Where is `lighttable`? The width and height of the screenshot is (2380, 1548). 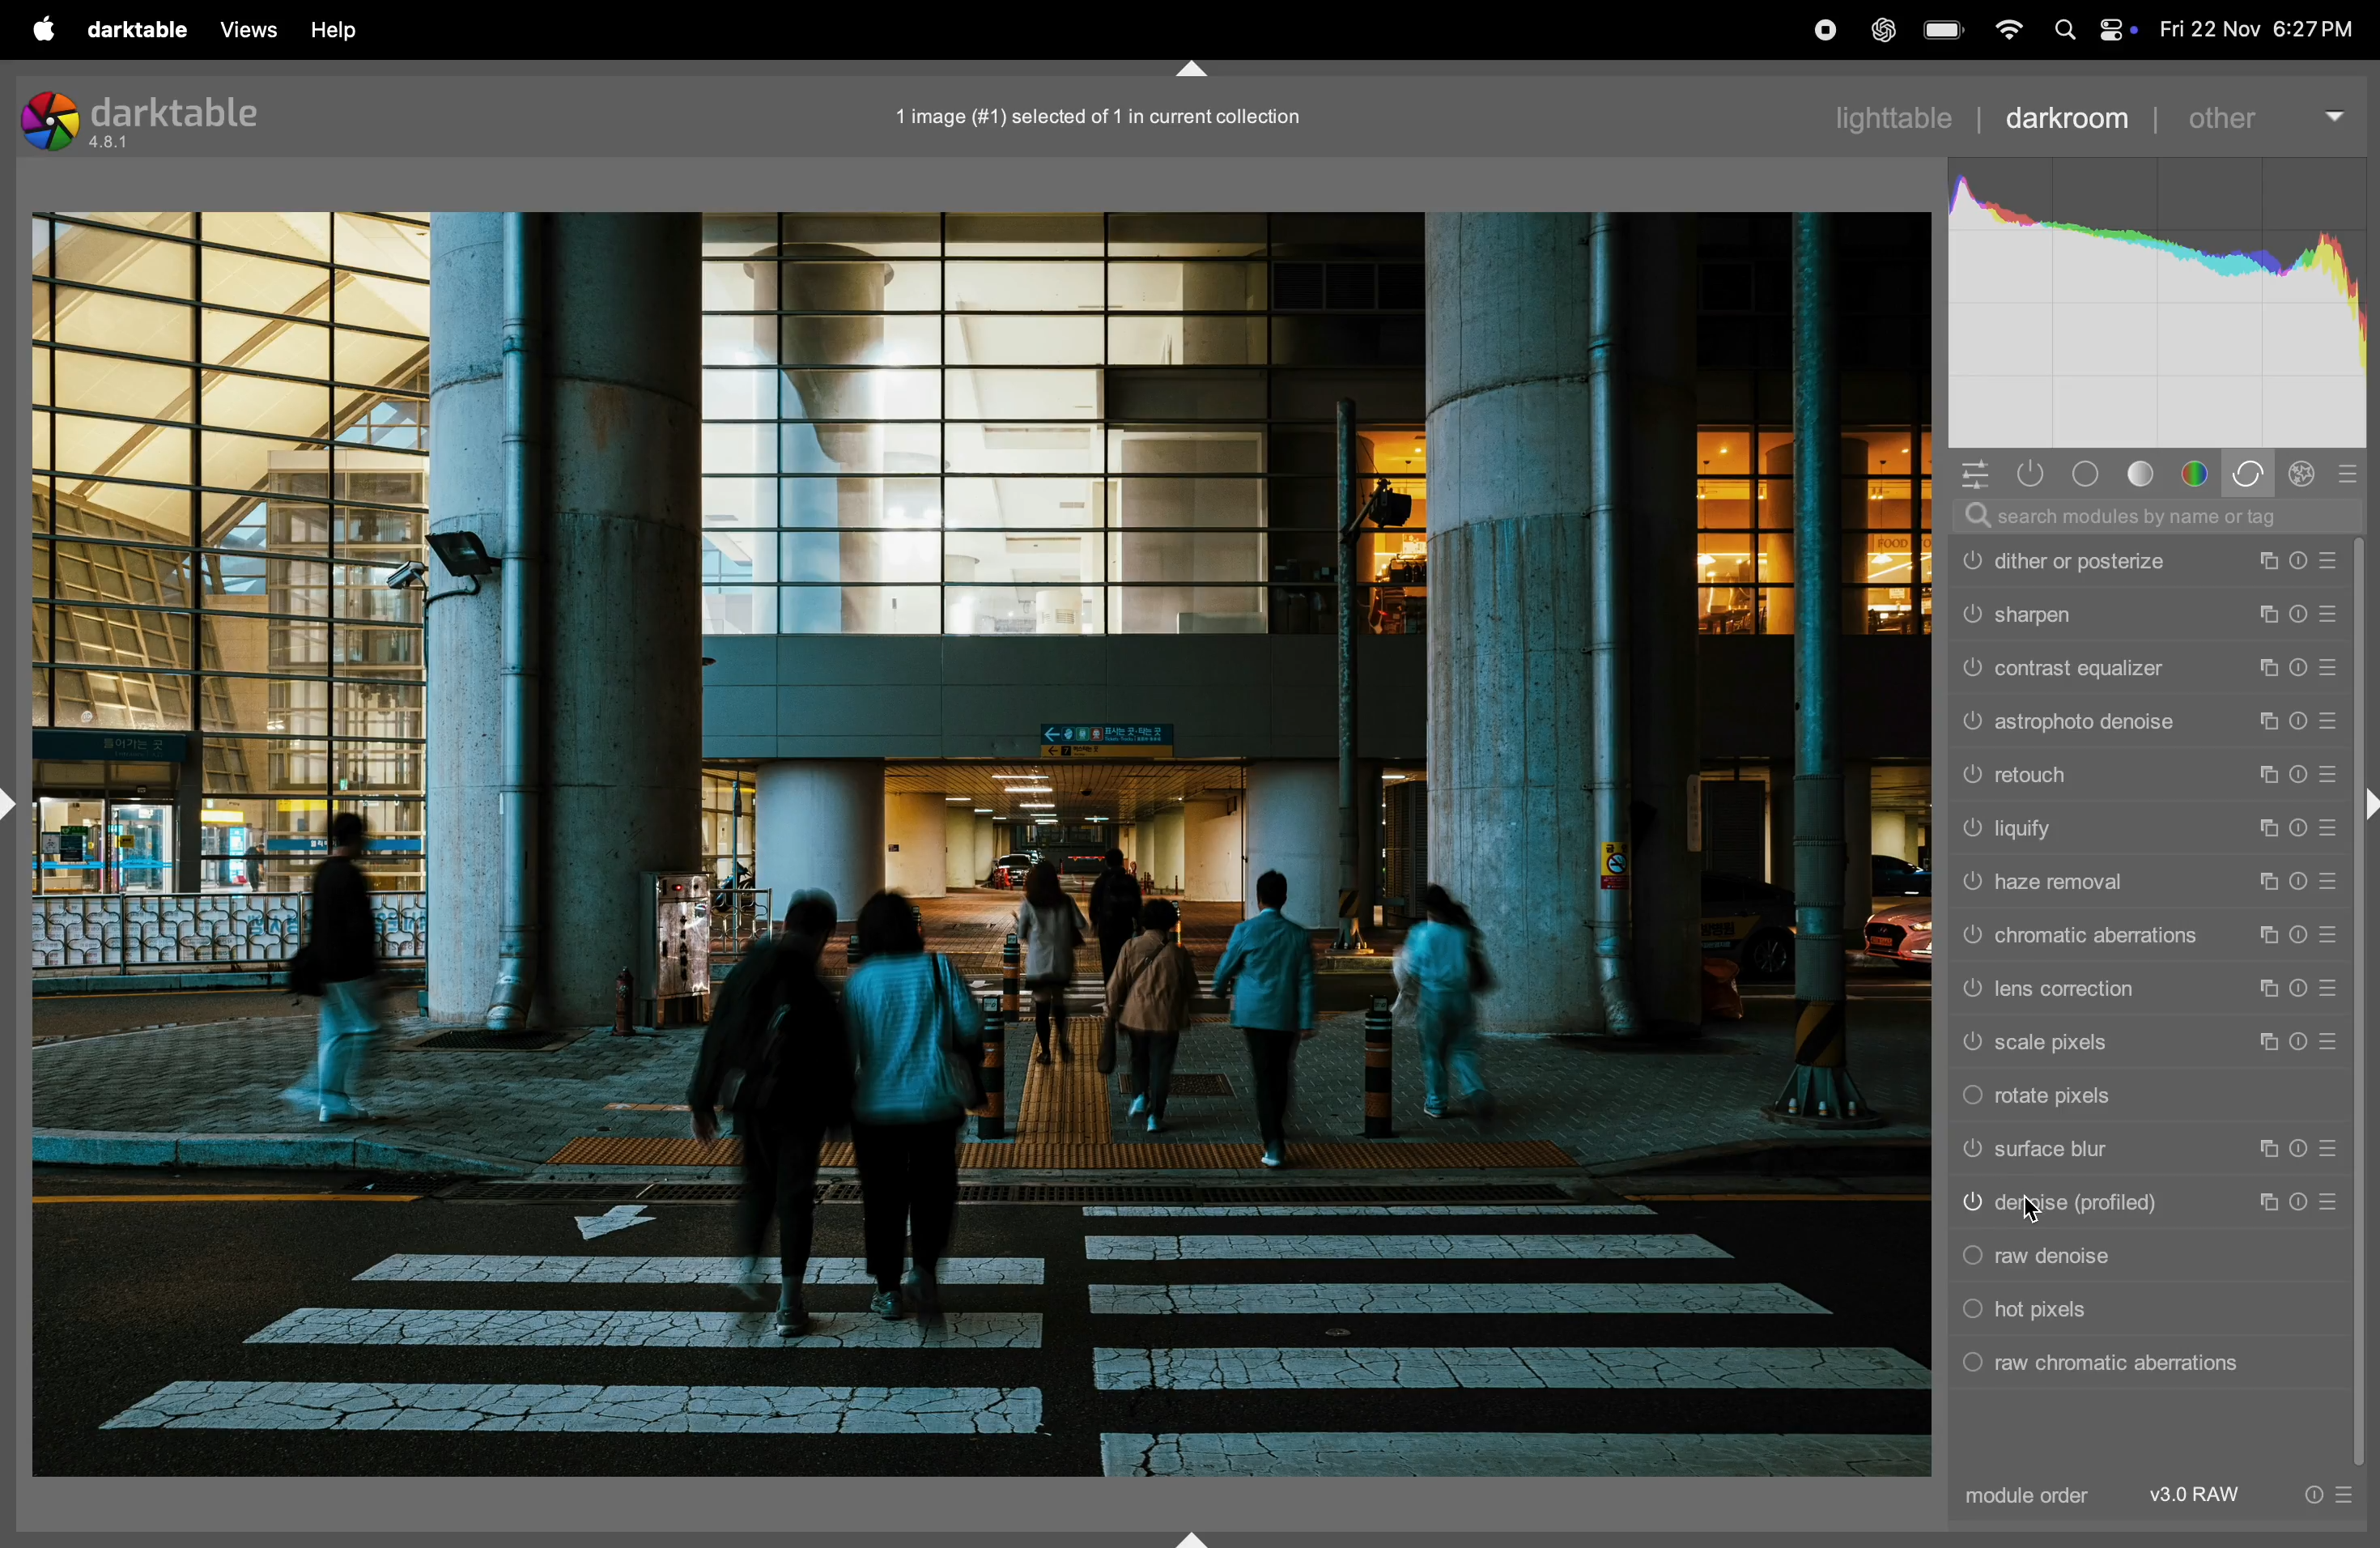 lighttable is located at coordinates (1891, 118).